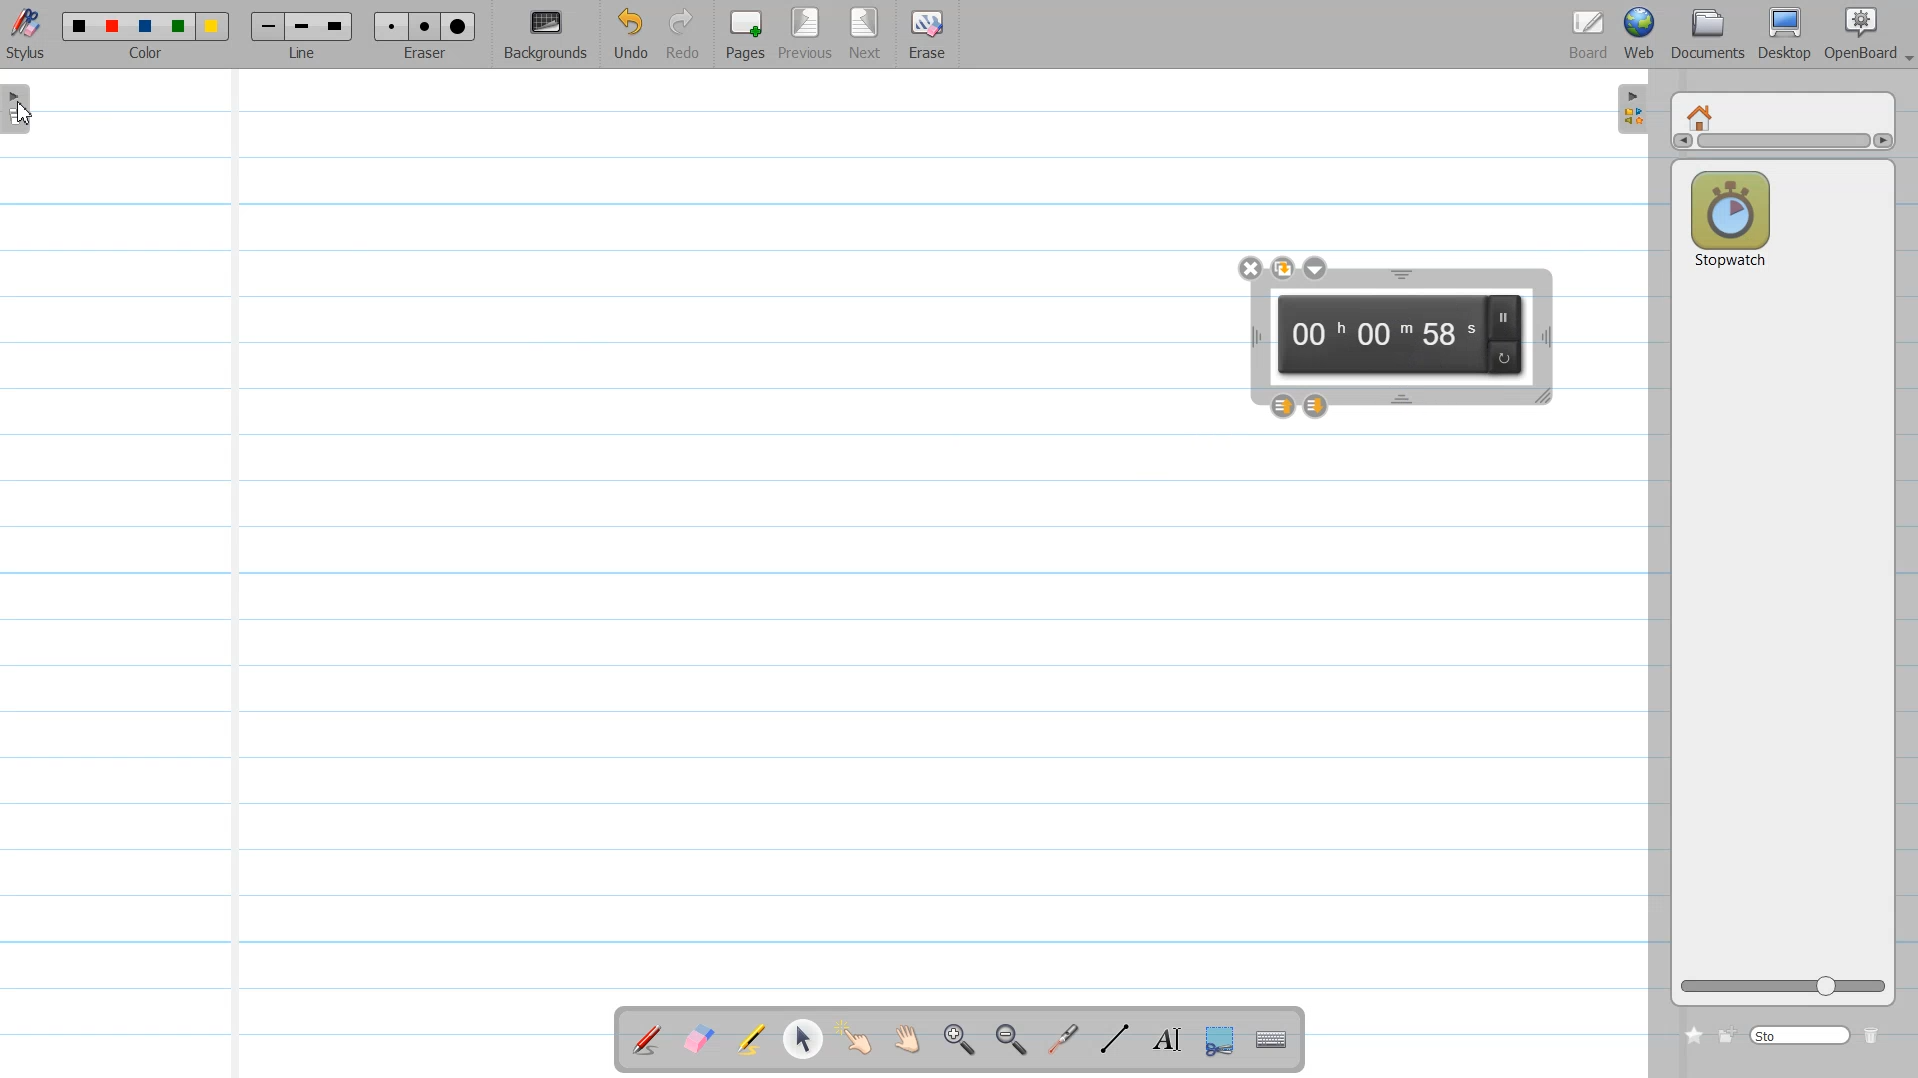  Describe the element at coordinates (1702, 115) in the screenshot. I see `Home window` at that location.